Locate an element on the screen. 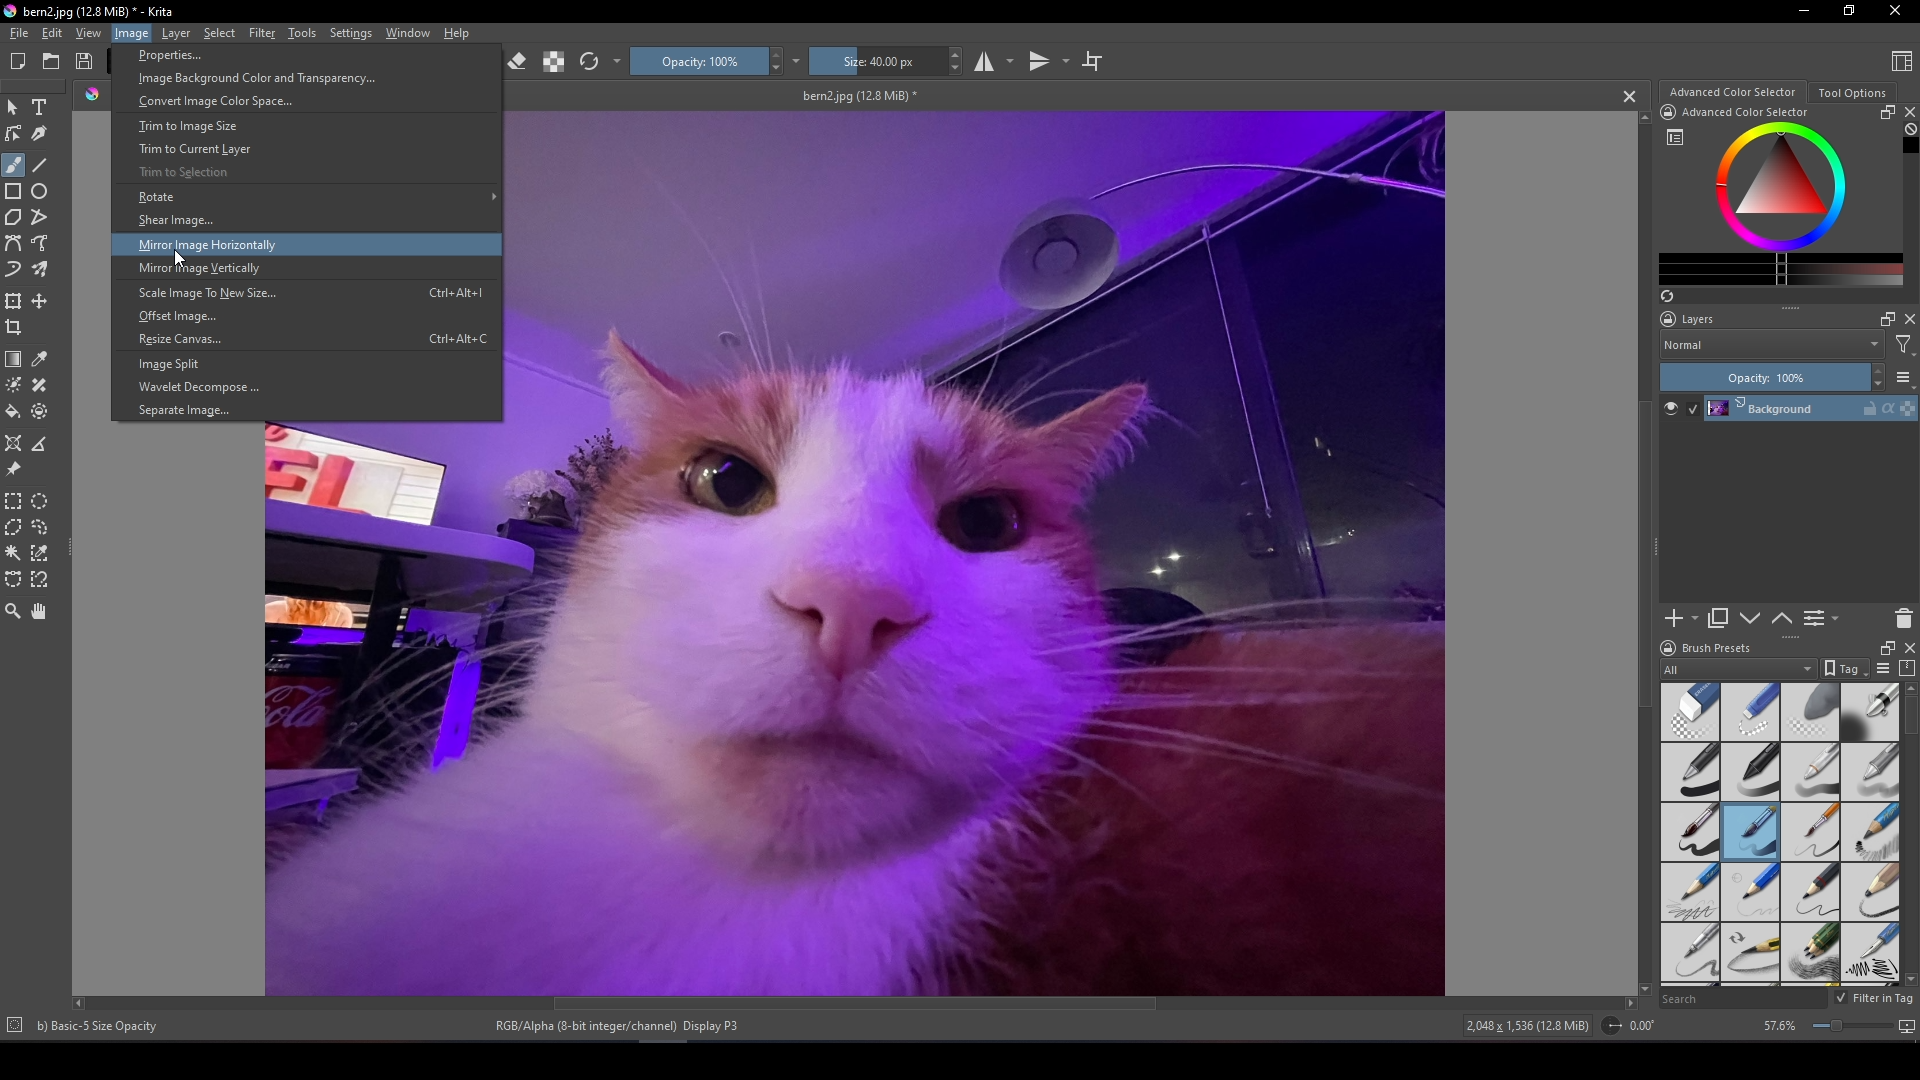 The image size is (1920, 1080). Opacity is located at coordinates (709, 61).